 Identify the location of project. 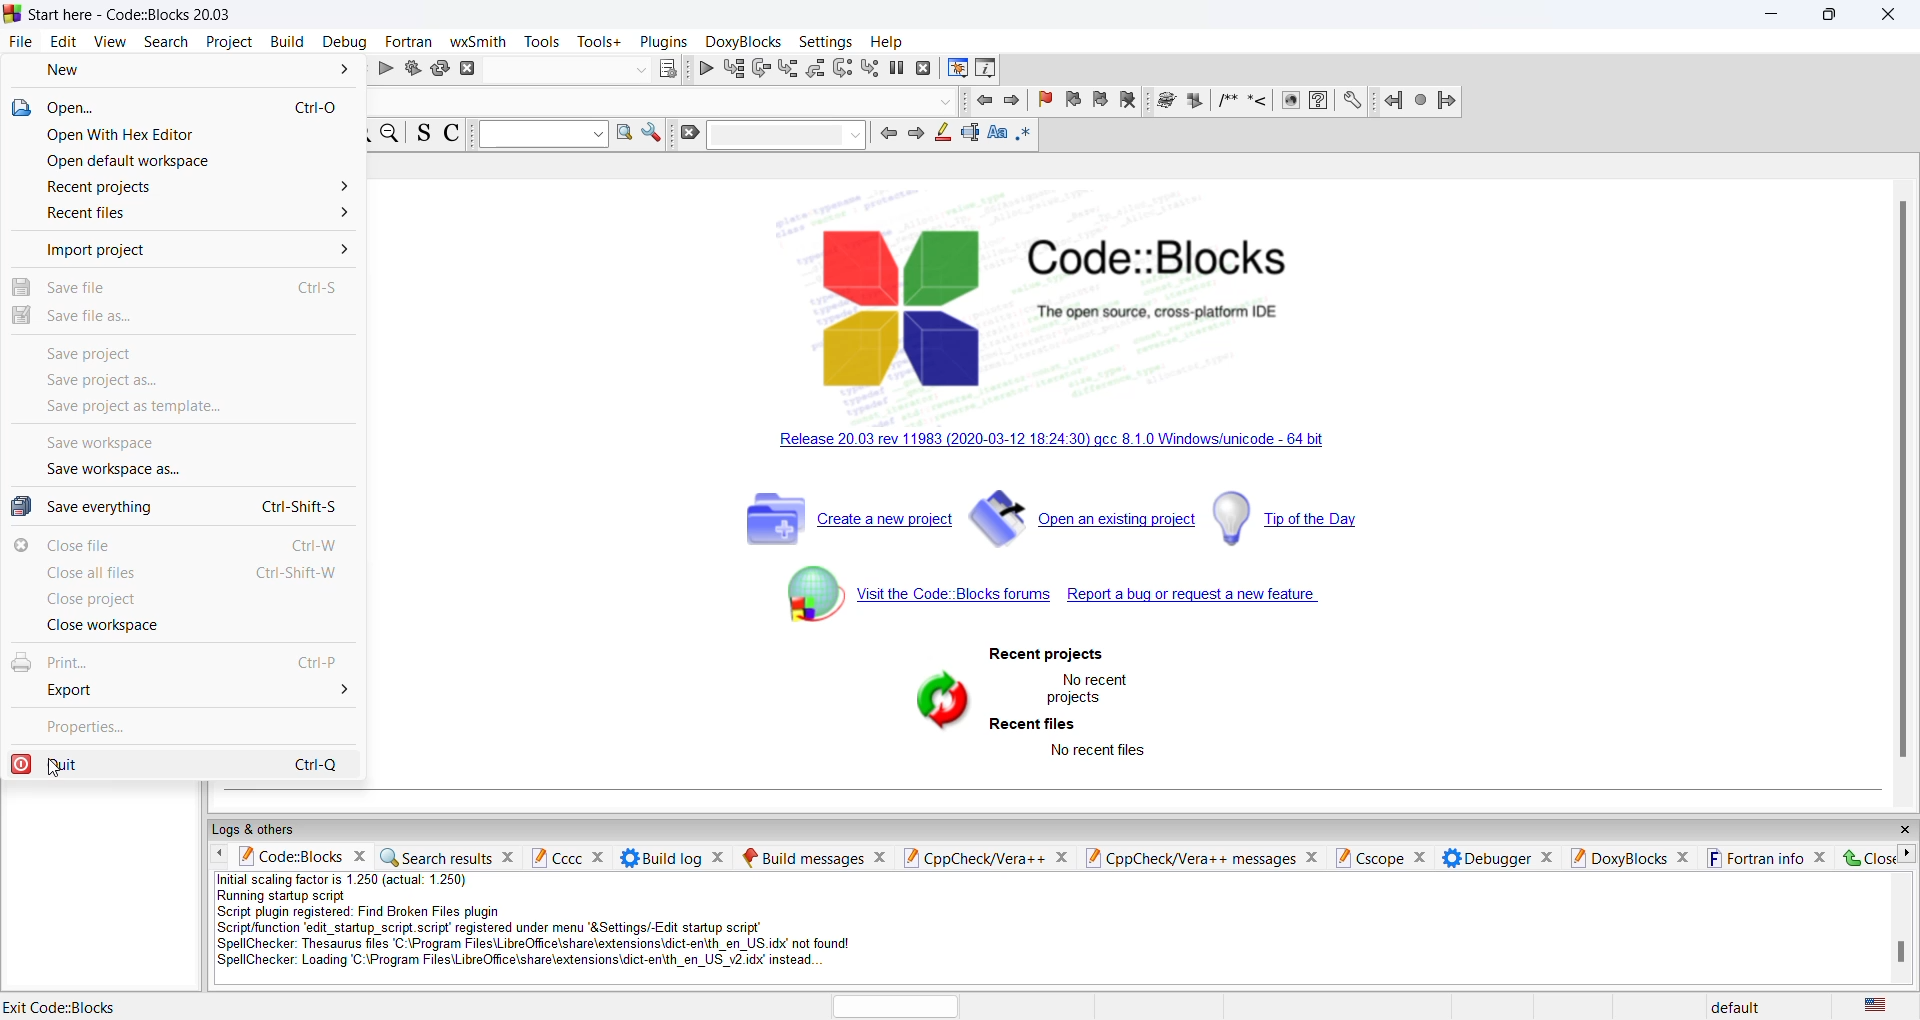
(232, 41).